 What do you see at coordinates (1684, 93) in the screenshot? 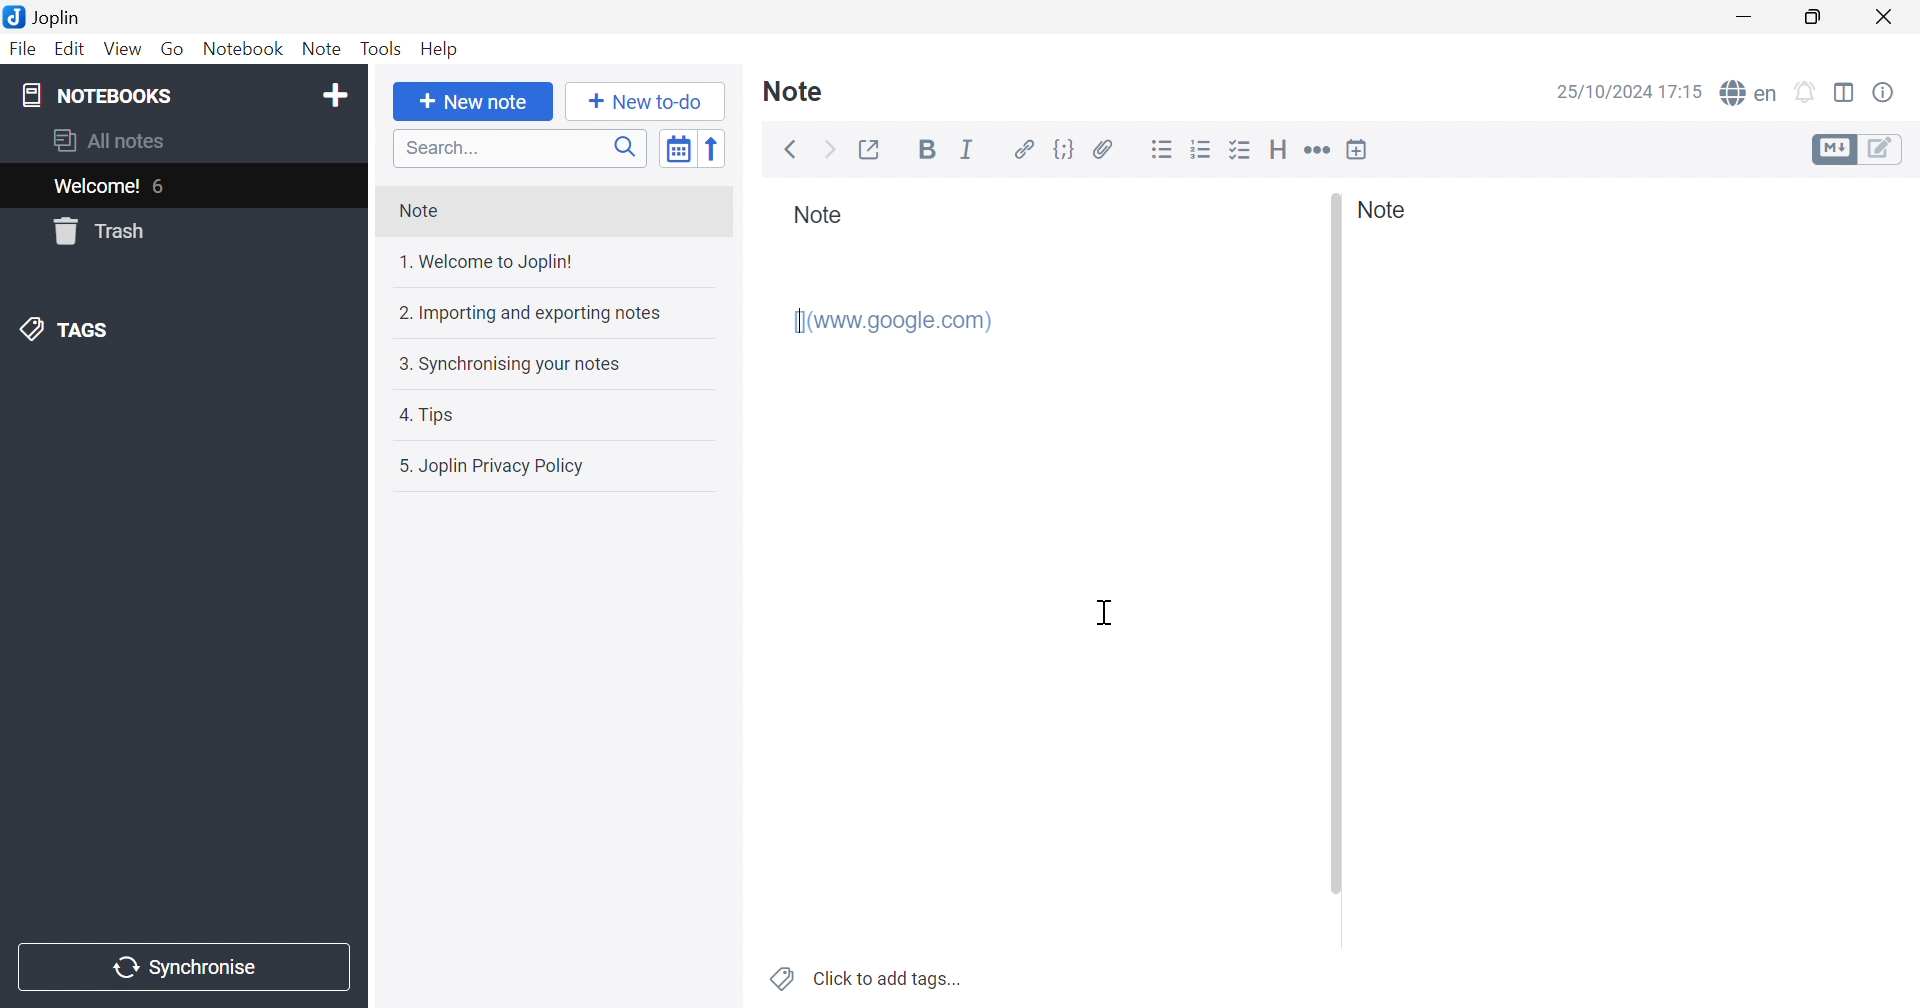
I see `17:14` at bounding box center [1684, 93].